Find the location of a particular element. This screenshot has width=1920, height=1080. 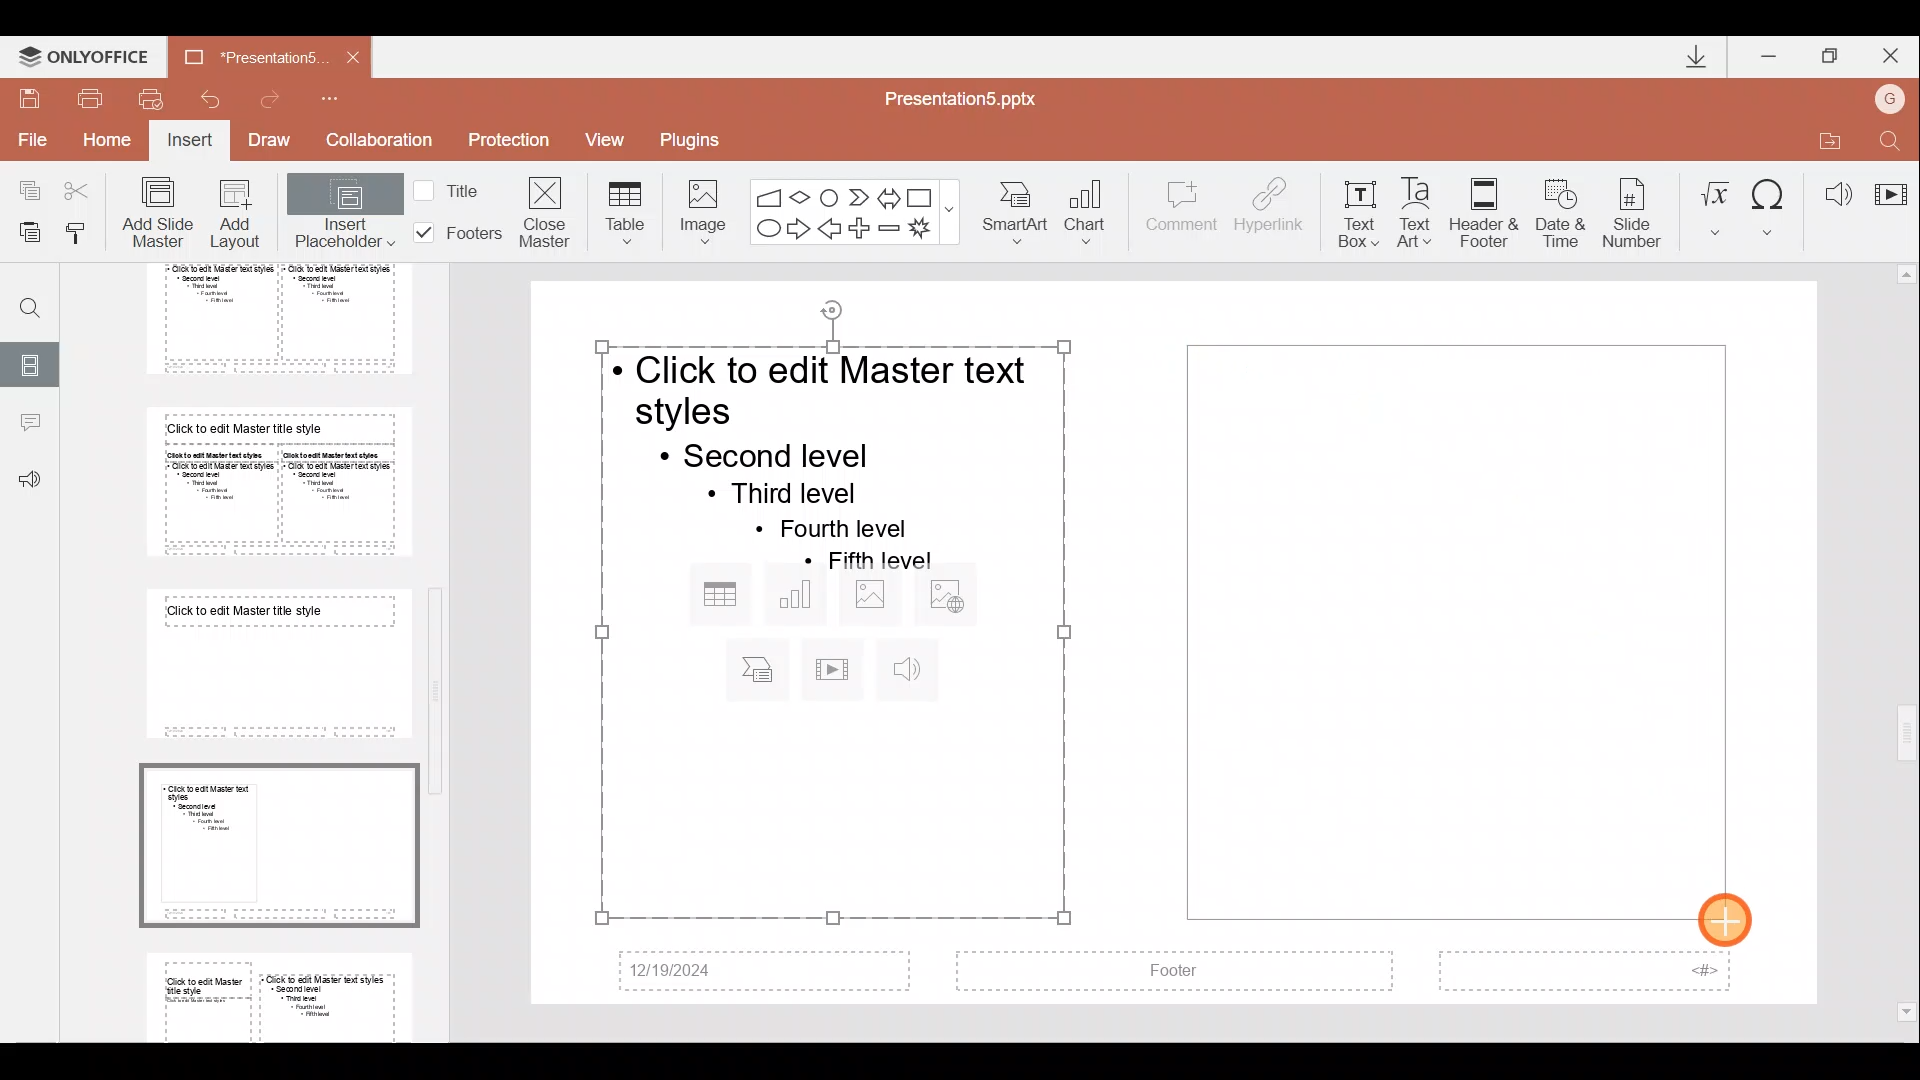

Draw is located at coordinates (276, 142).